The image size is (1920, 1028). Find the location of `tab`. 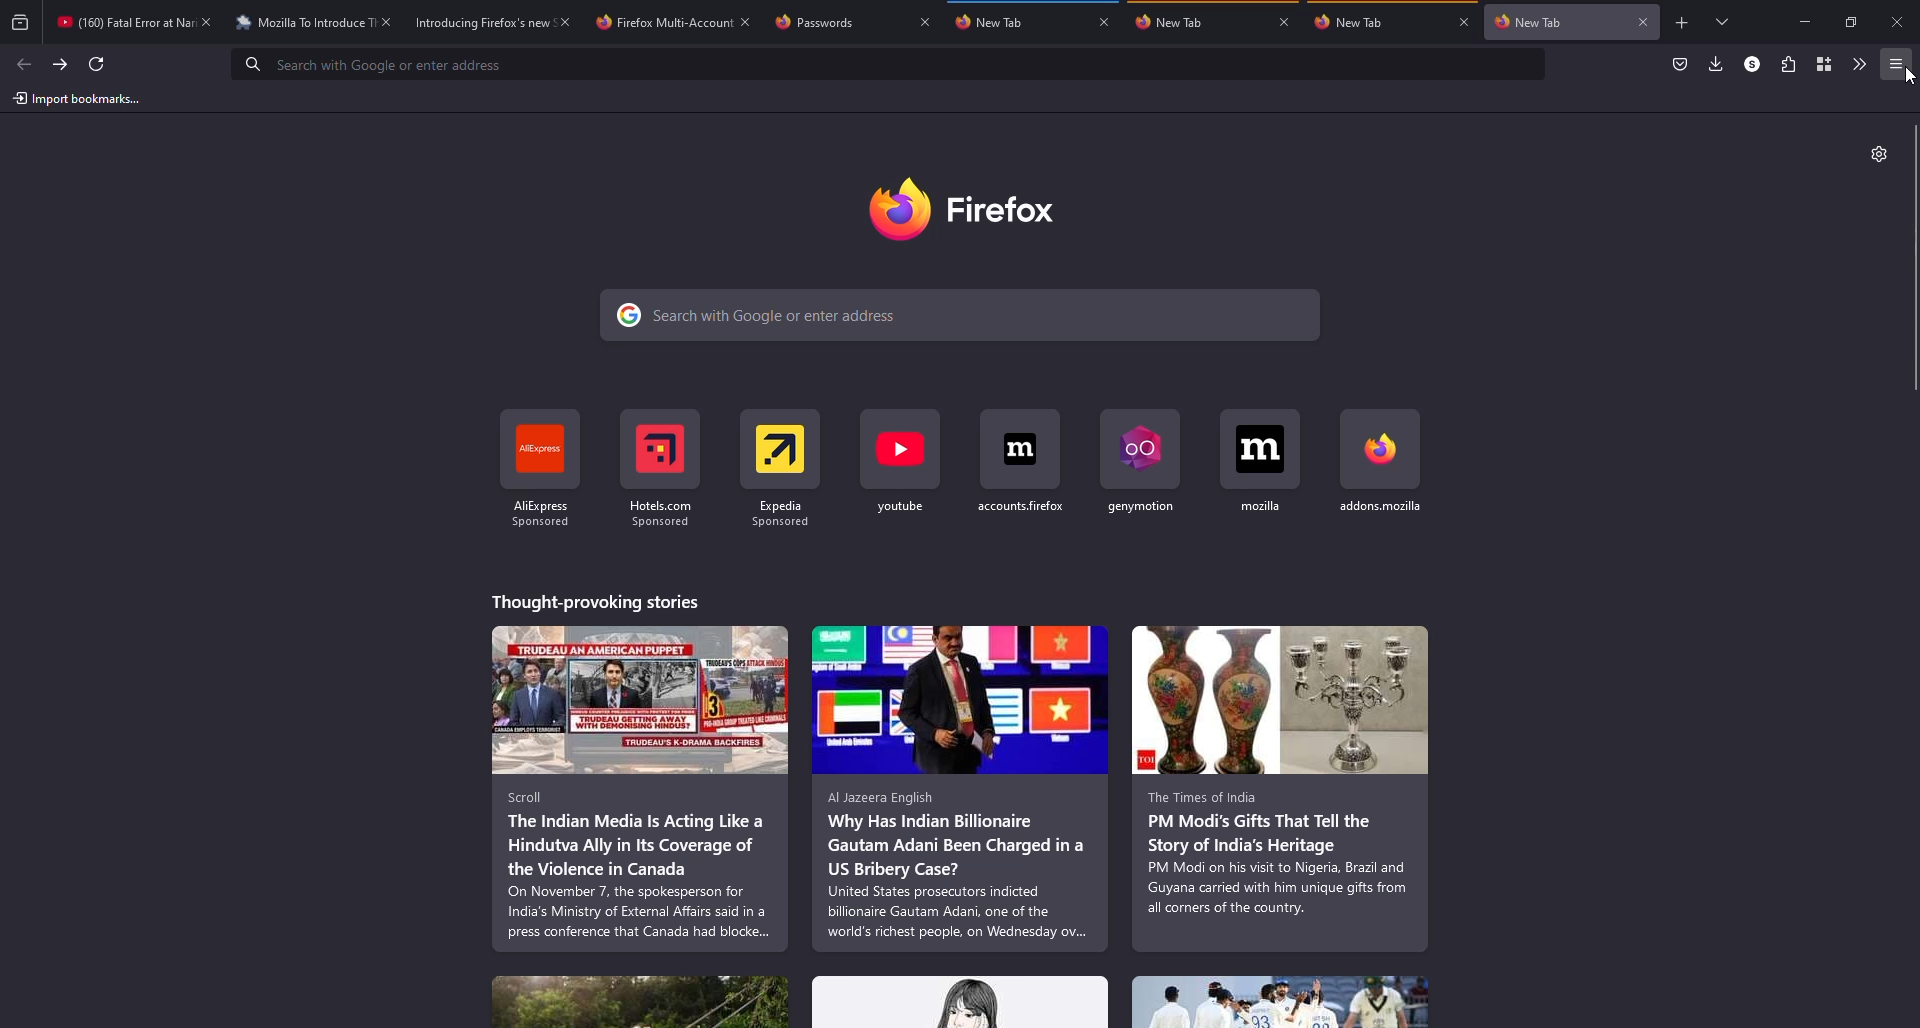

tab is located at coordinates (301, 23).